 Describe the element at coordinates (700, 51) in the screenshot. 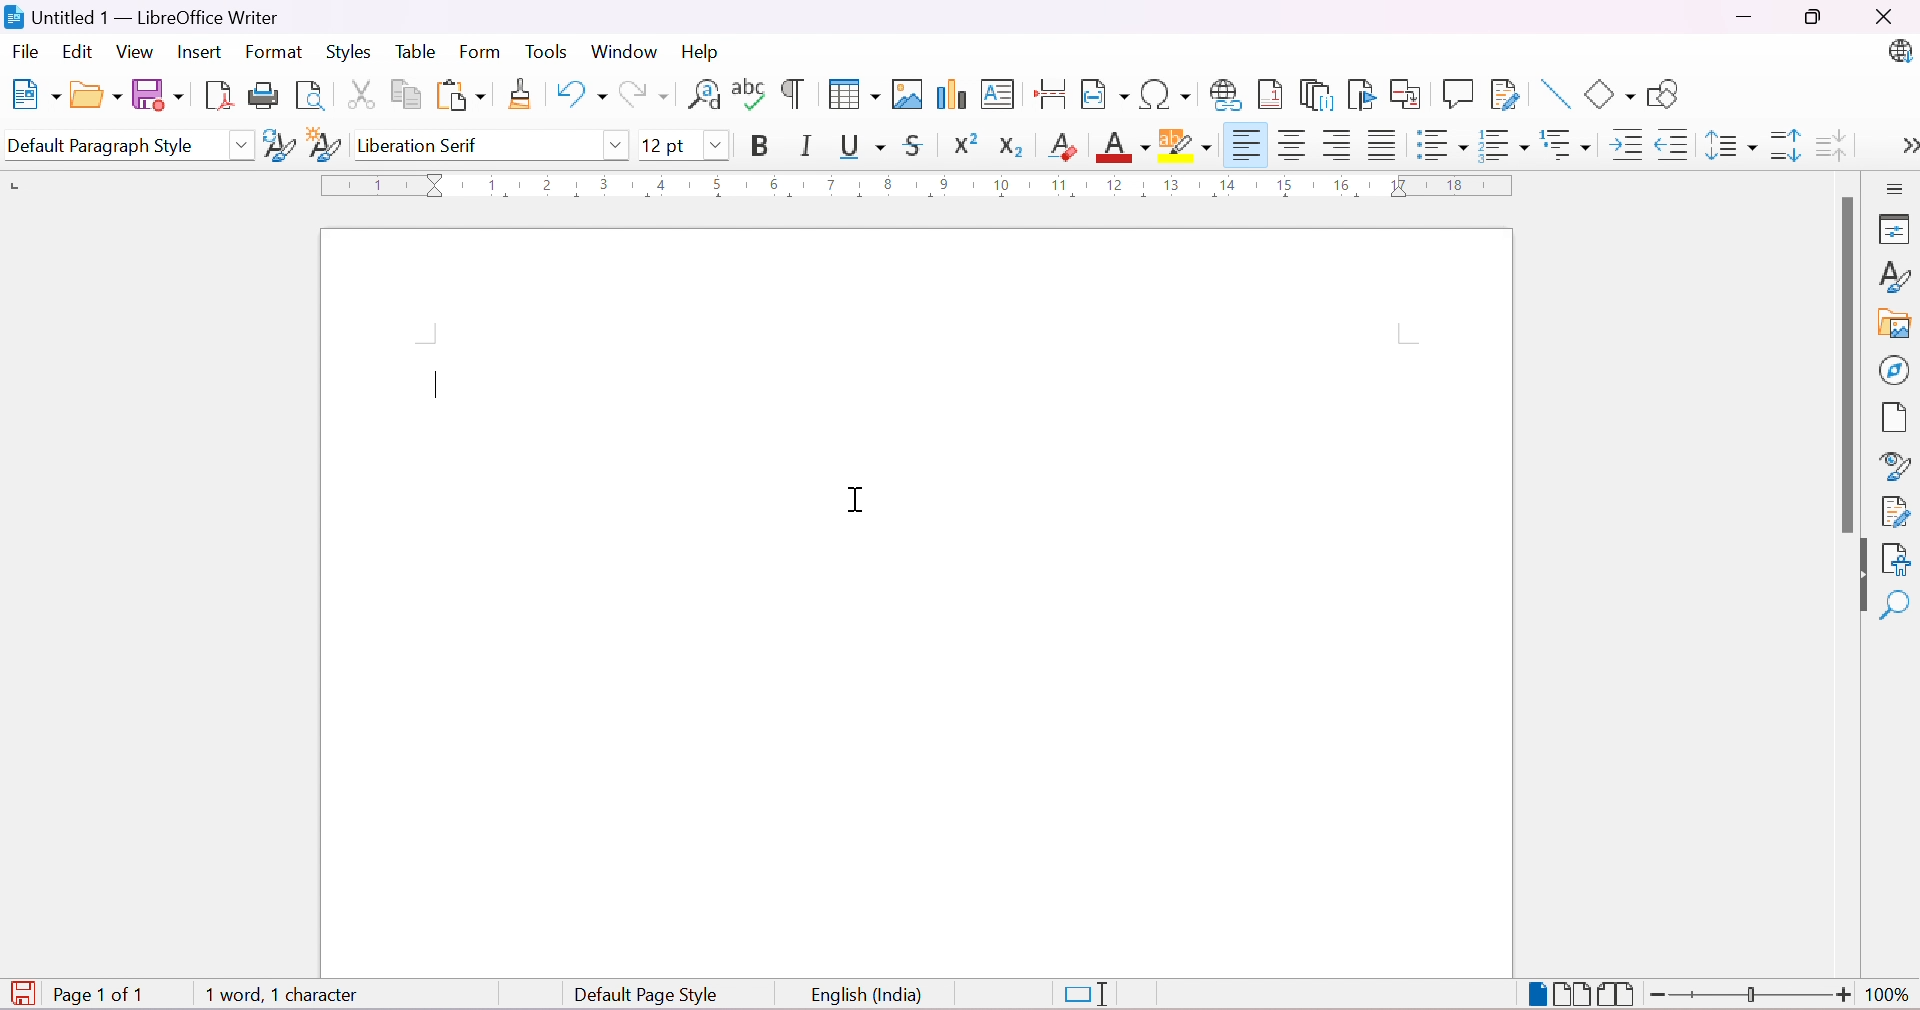

I see `Help` at that location.